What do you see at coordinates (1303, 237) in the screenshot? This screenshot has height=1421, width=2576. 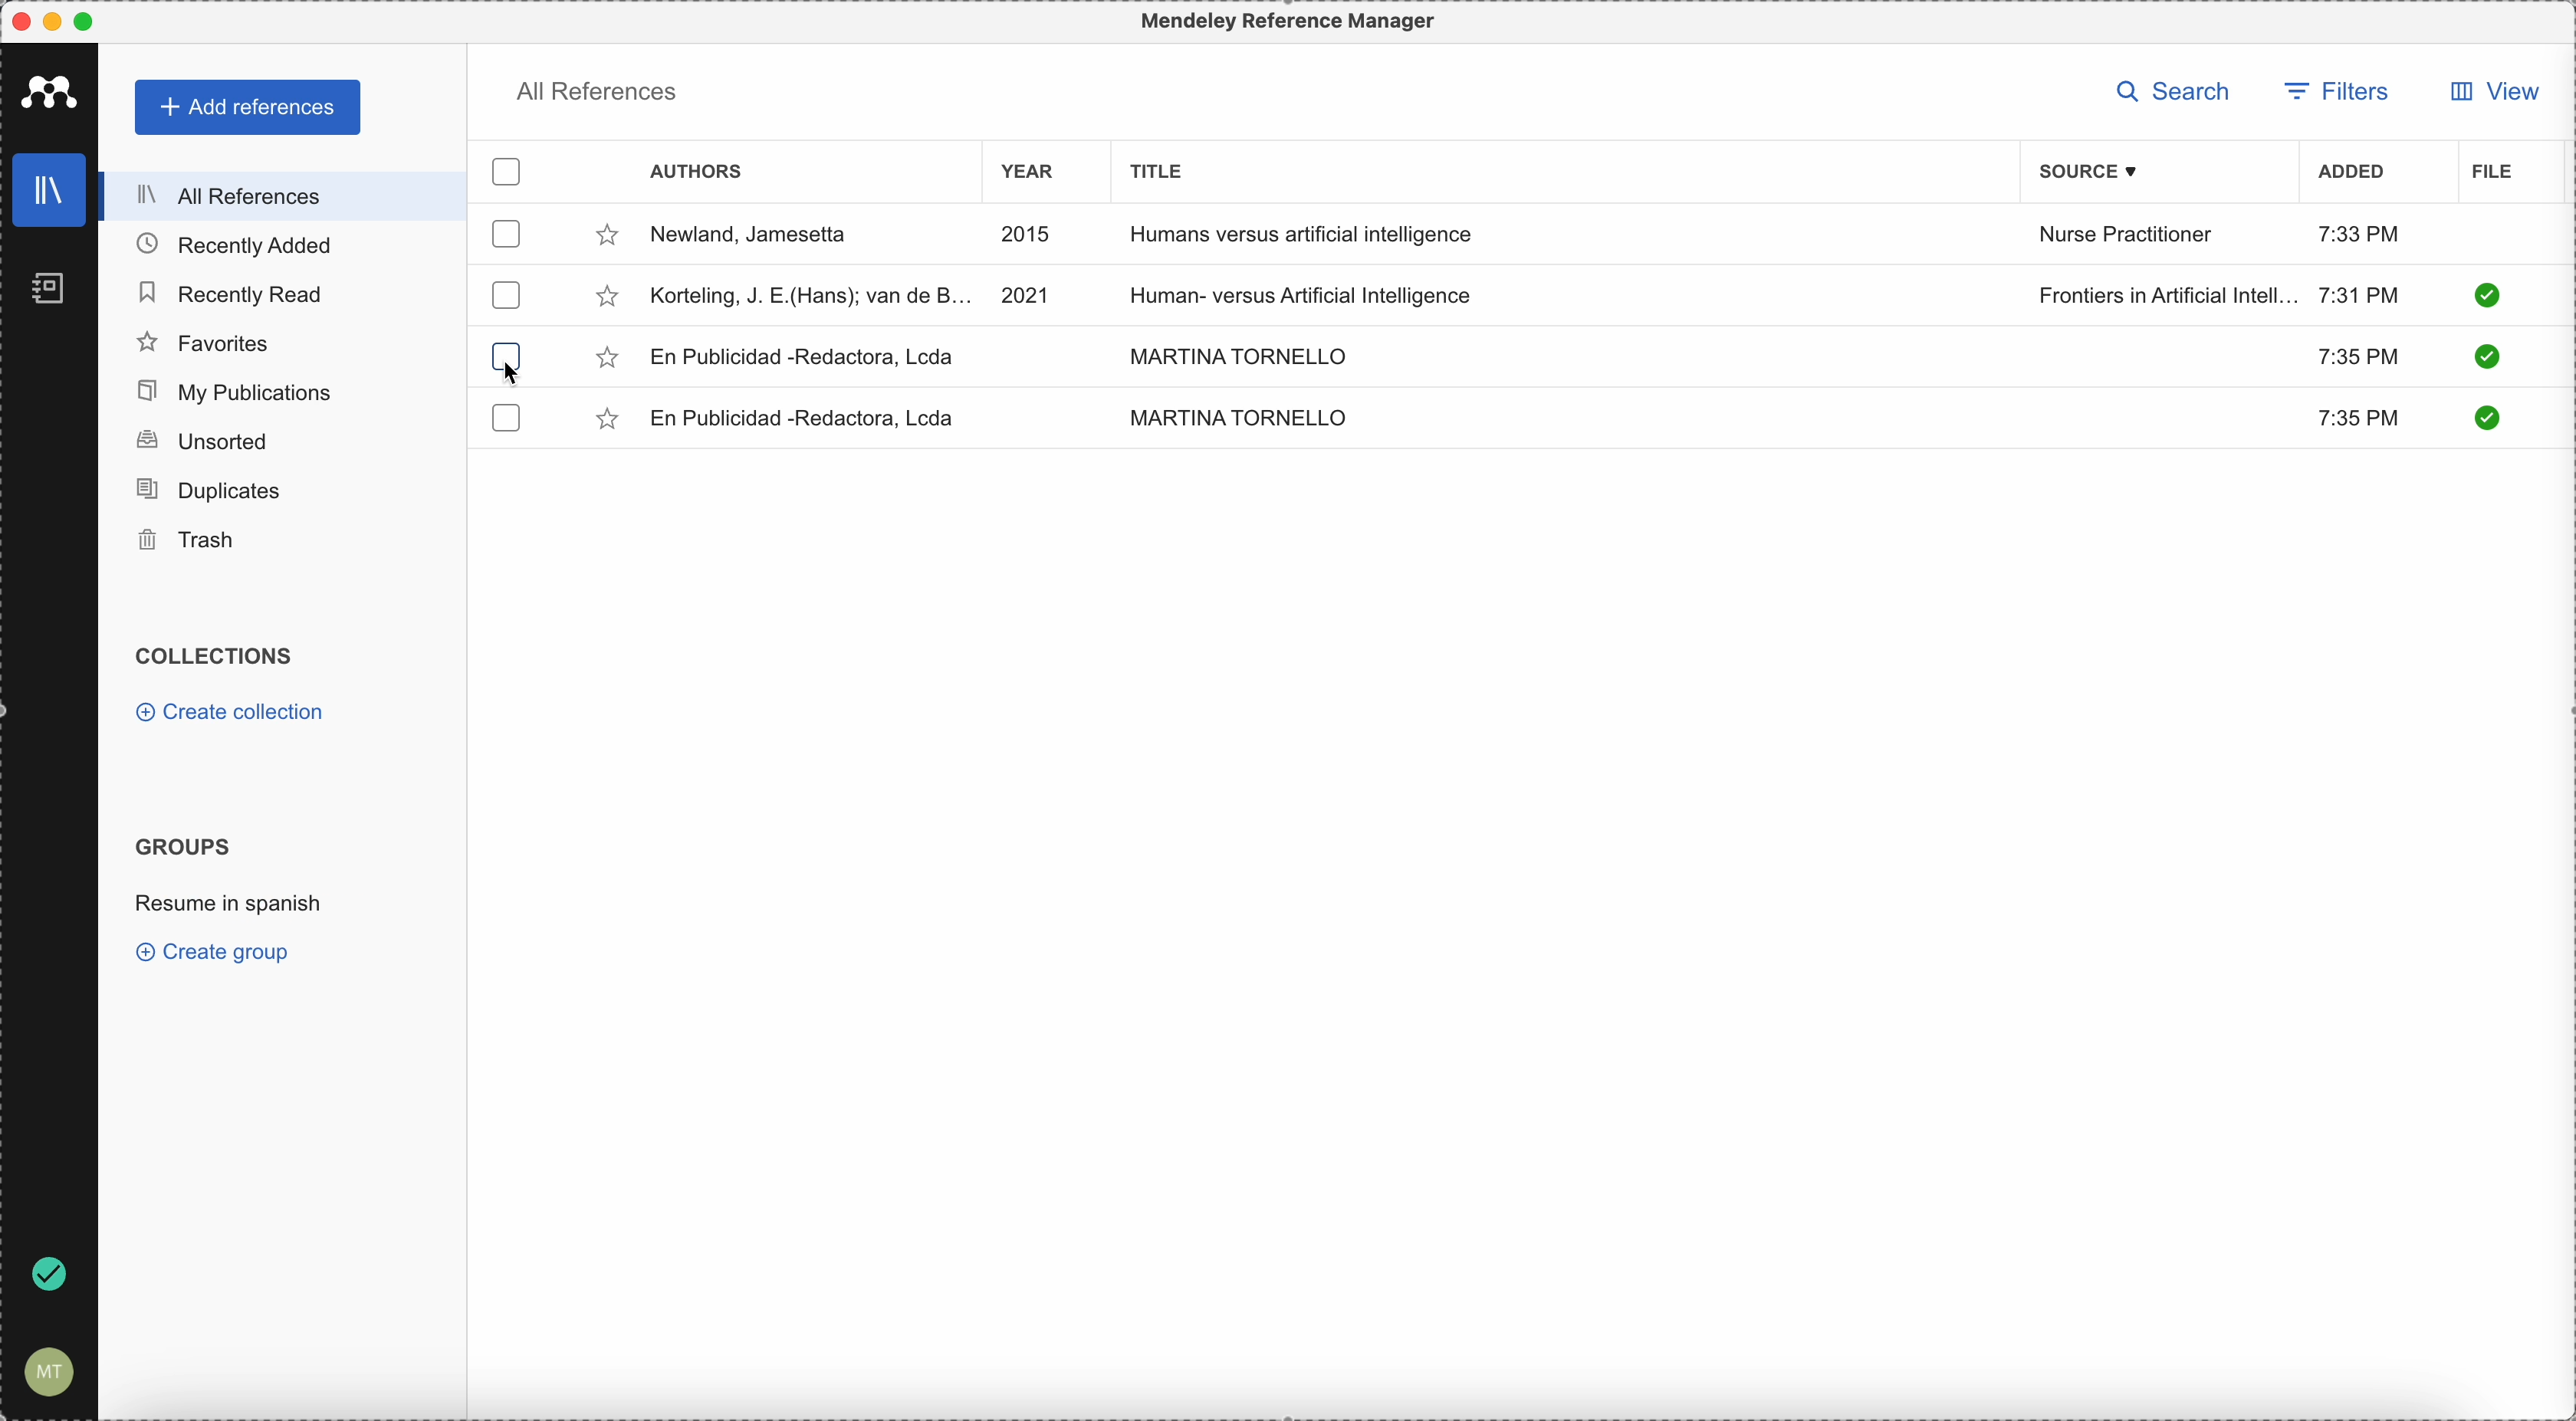 I see `Humans versus artificial intelligence` at bounding box center [1303, 237].